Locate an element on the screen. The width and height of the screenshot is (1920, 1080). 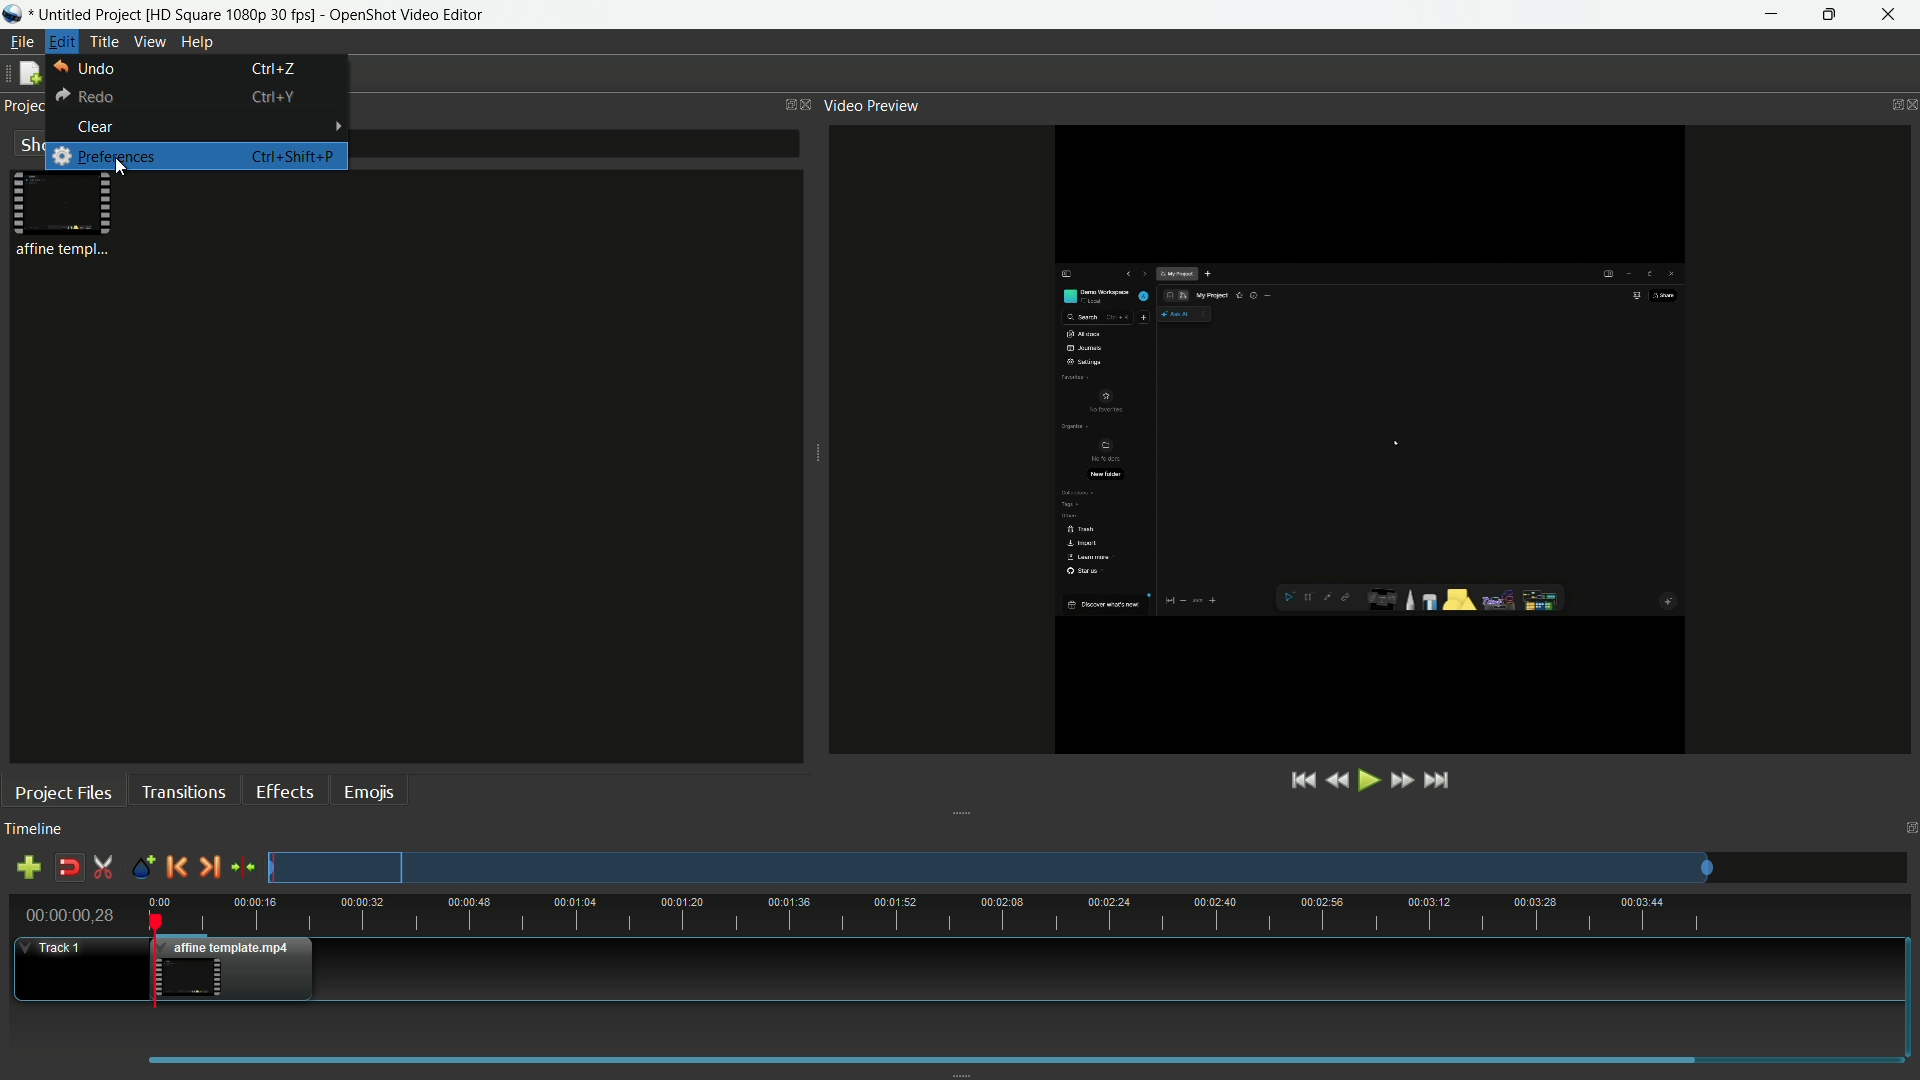
transitions is located at coordinates (182, 791).